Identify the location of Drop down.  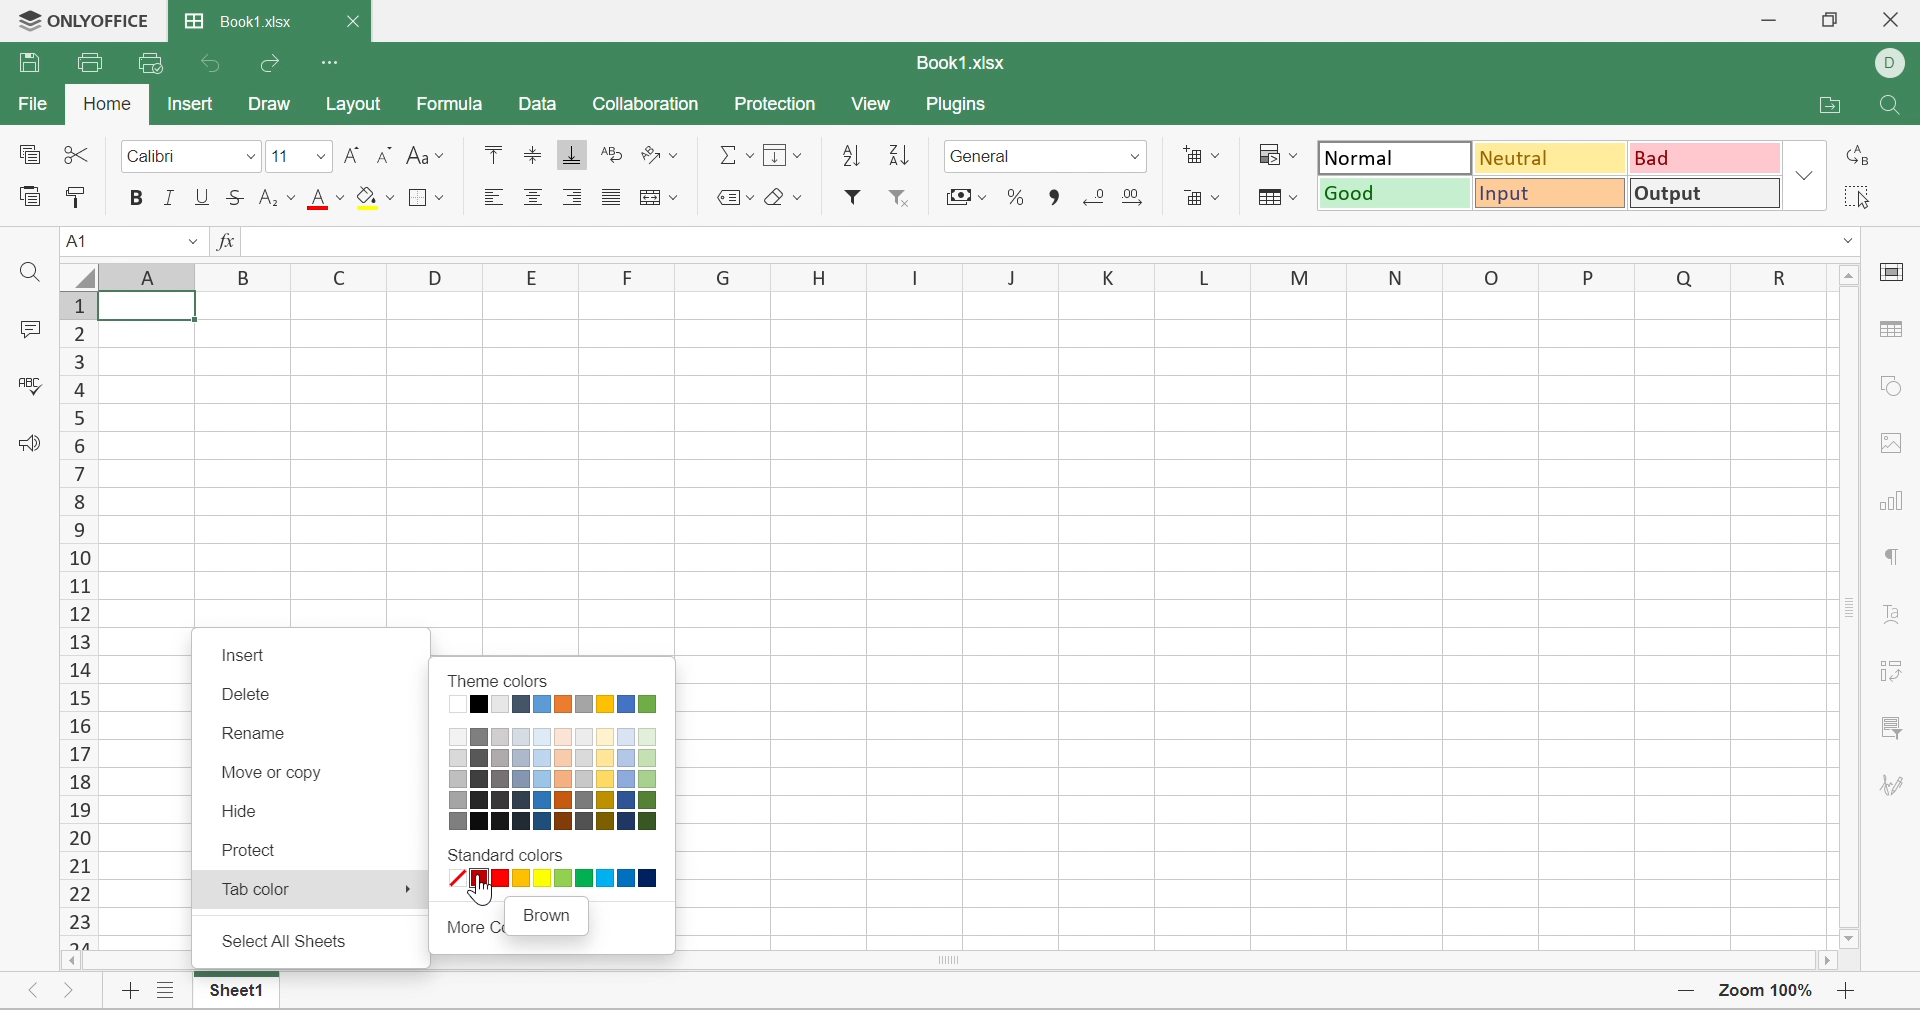
(1849, 241).